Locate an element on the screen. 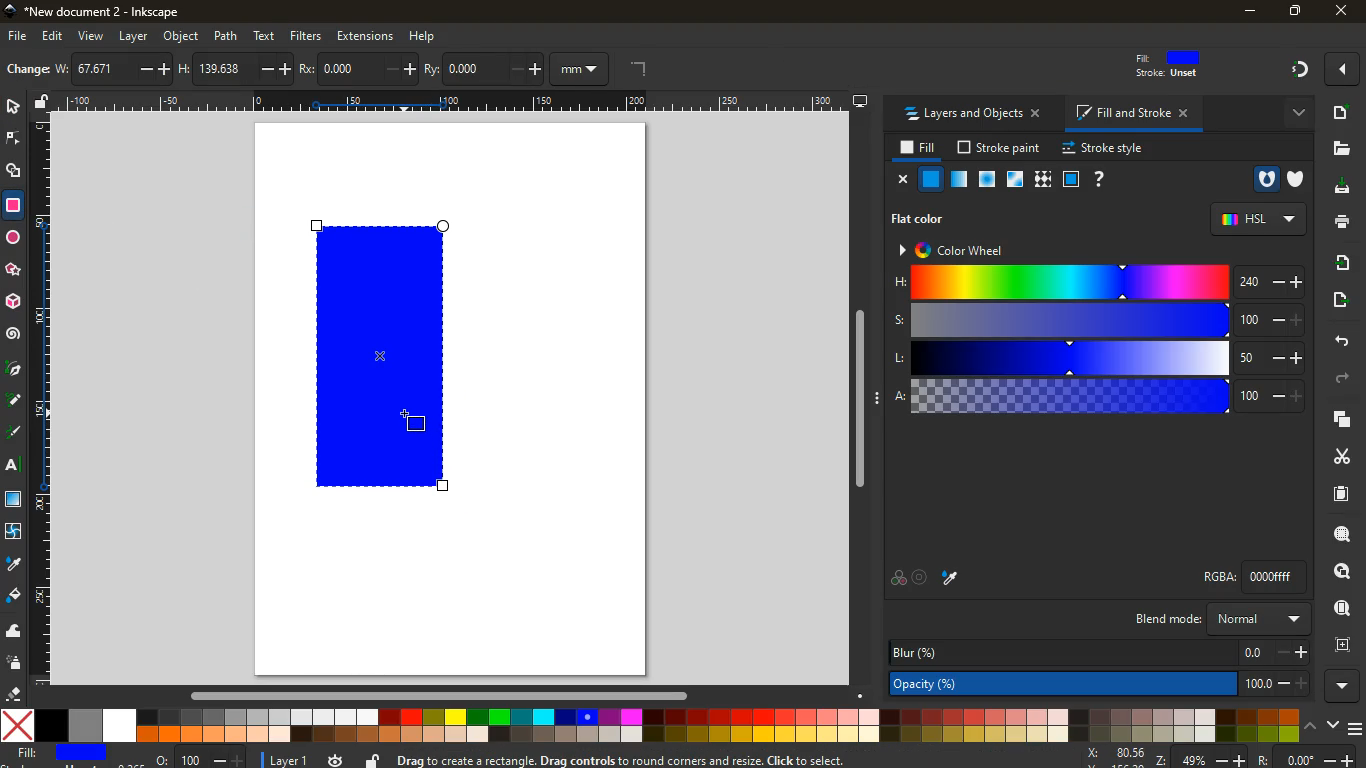 Image resolution: width=1366 pixels, height=768 pixels. up is located at coordinates (1313, 727).